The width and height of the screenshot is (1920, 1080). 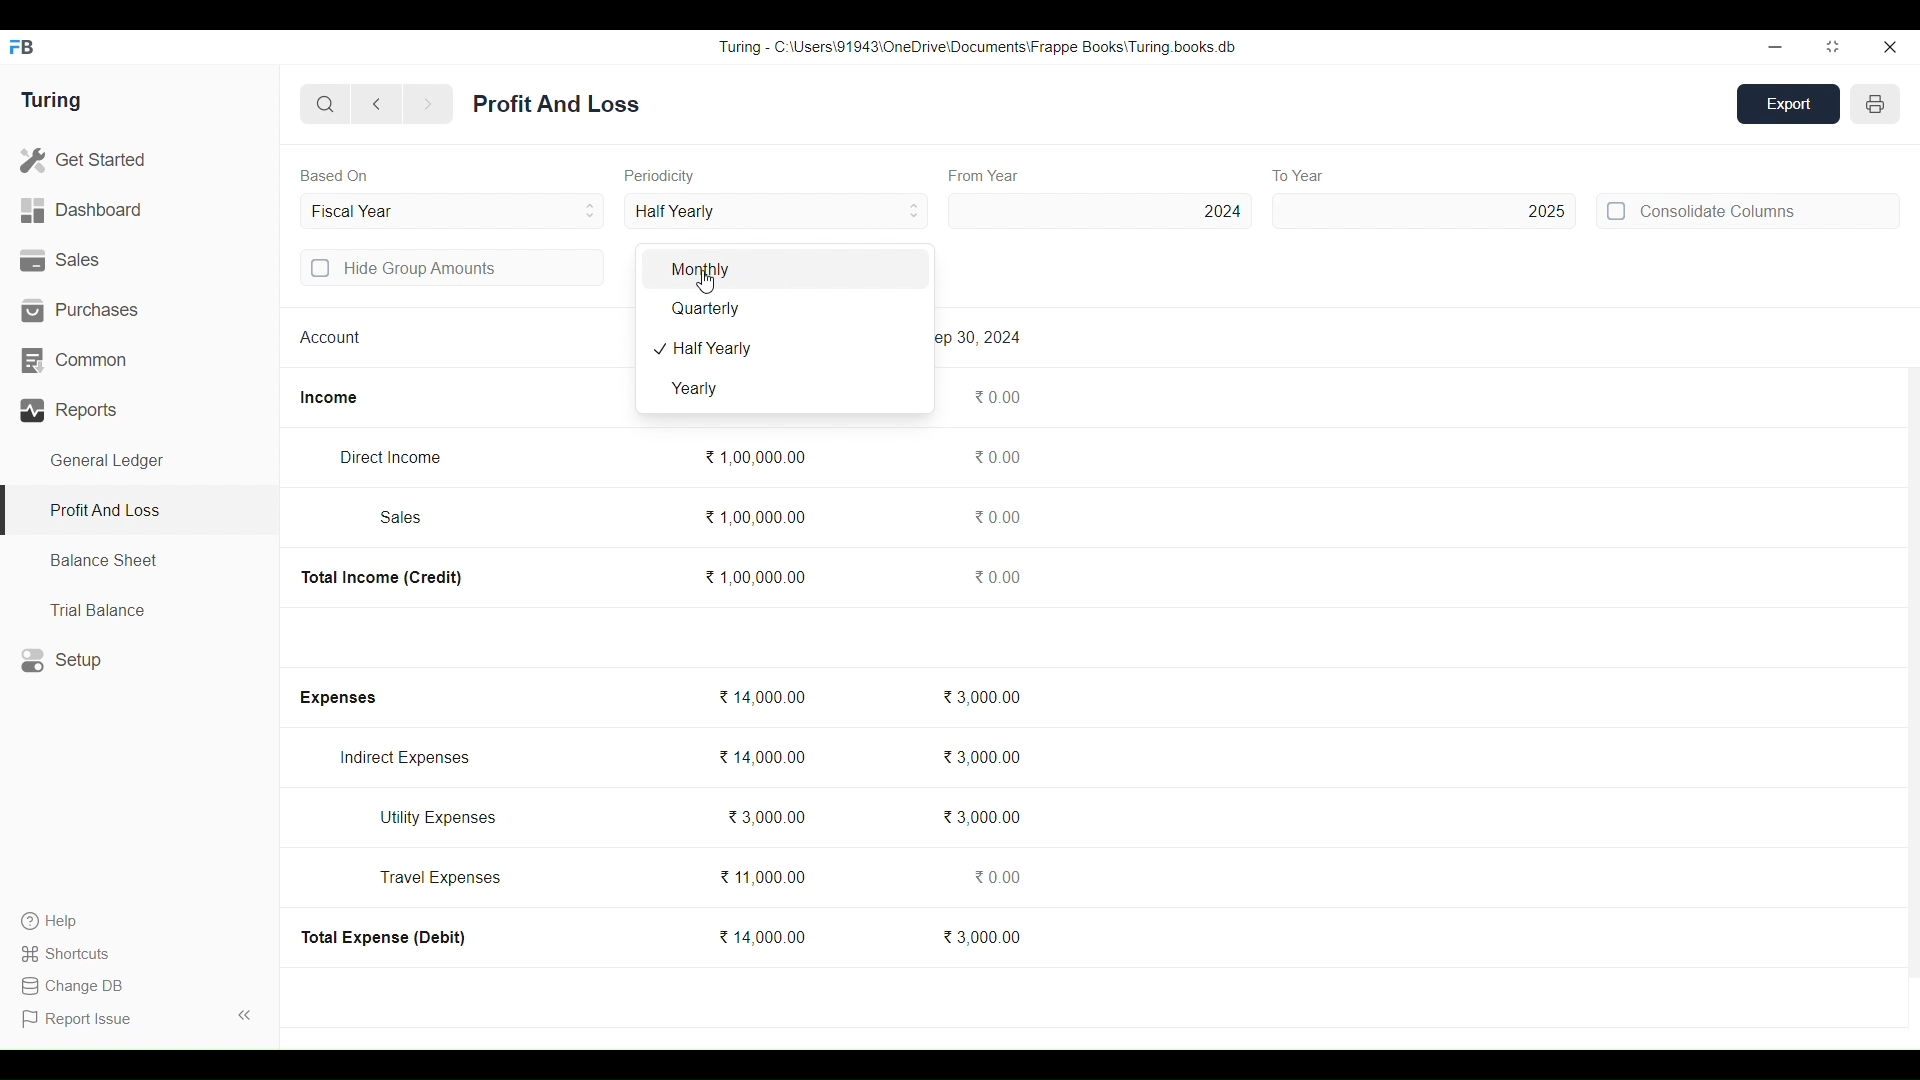 I want to click on Collapse, so click(x=245, y=1015).